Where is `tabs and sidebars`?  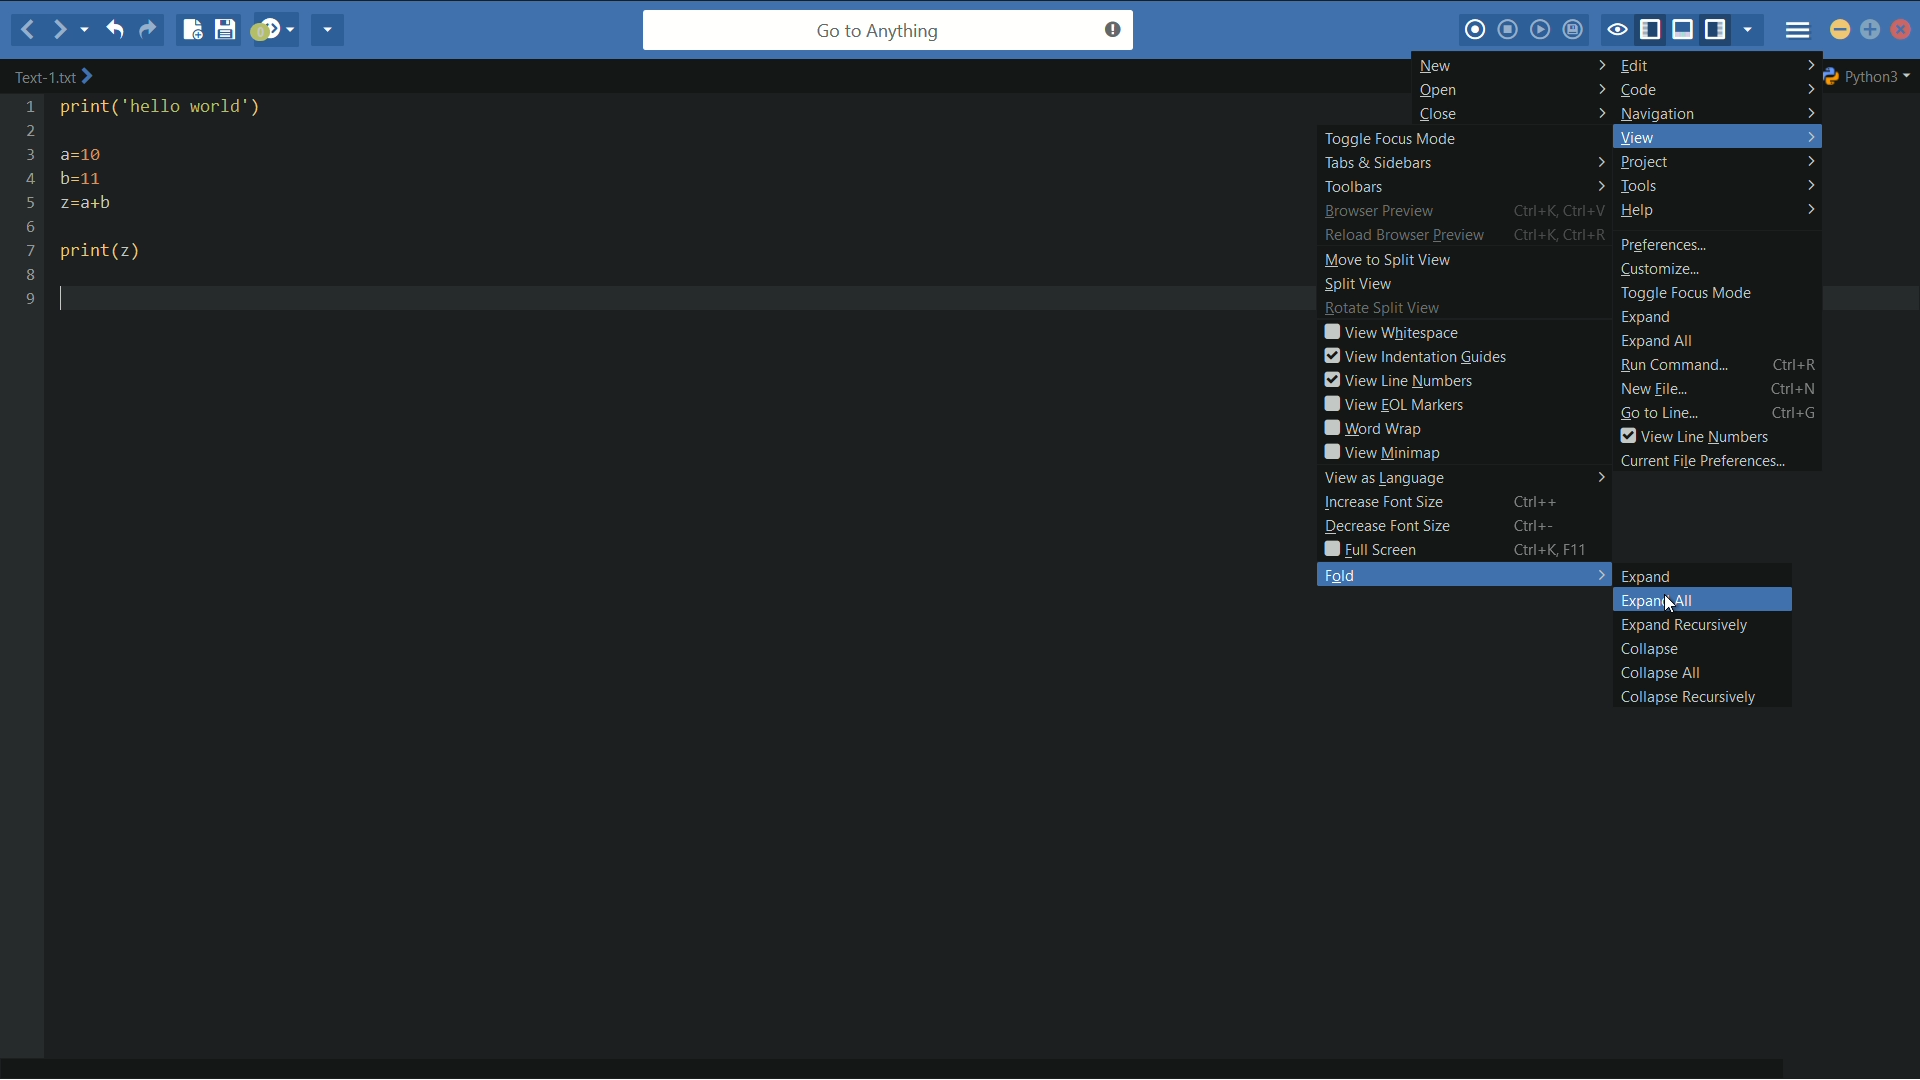 tabs and sidebars is located at coordinates (1466, 164).